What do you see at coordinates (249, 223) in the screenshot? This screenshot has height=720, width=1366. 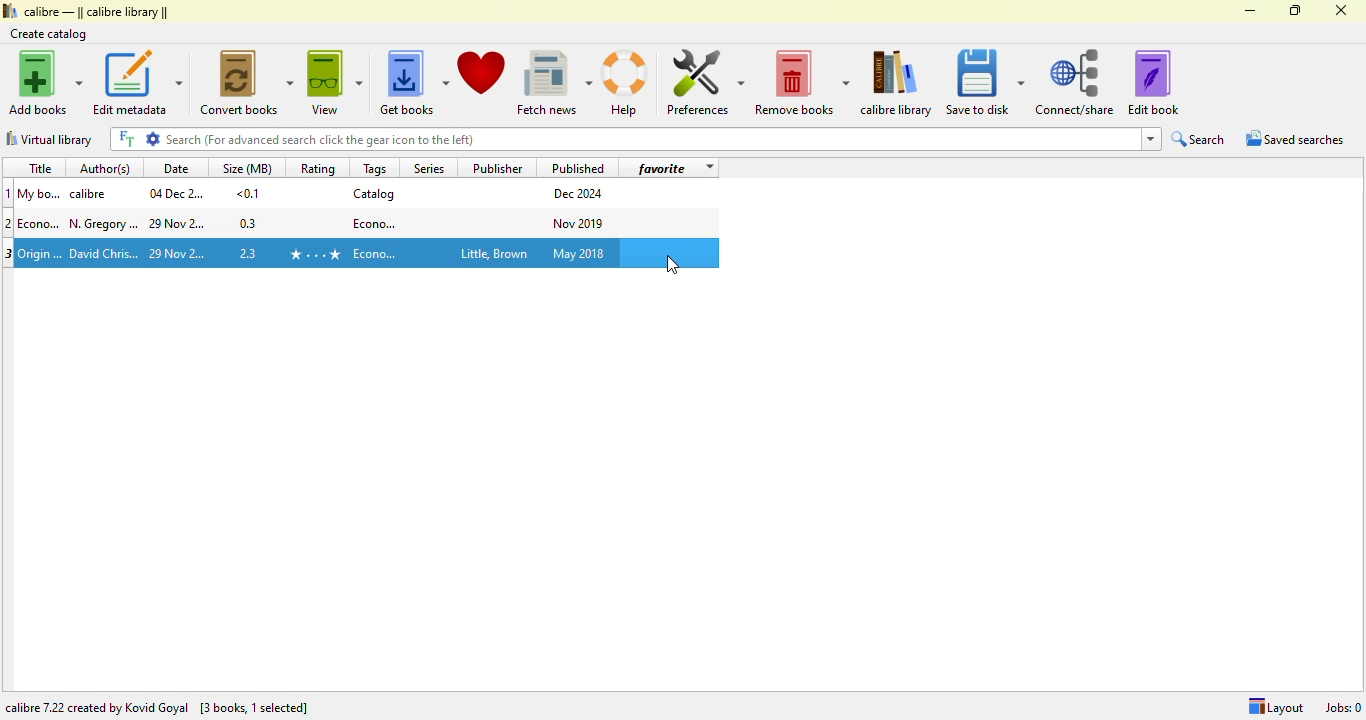 I see `size` at bounding box center [249, 223].